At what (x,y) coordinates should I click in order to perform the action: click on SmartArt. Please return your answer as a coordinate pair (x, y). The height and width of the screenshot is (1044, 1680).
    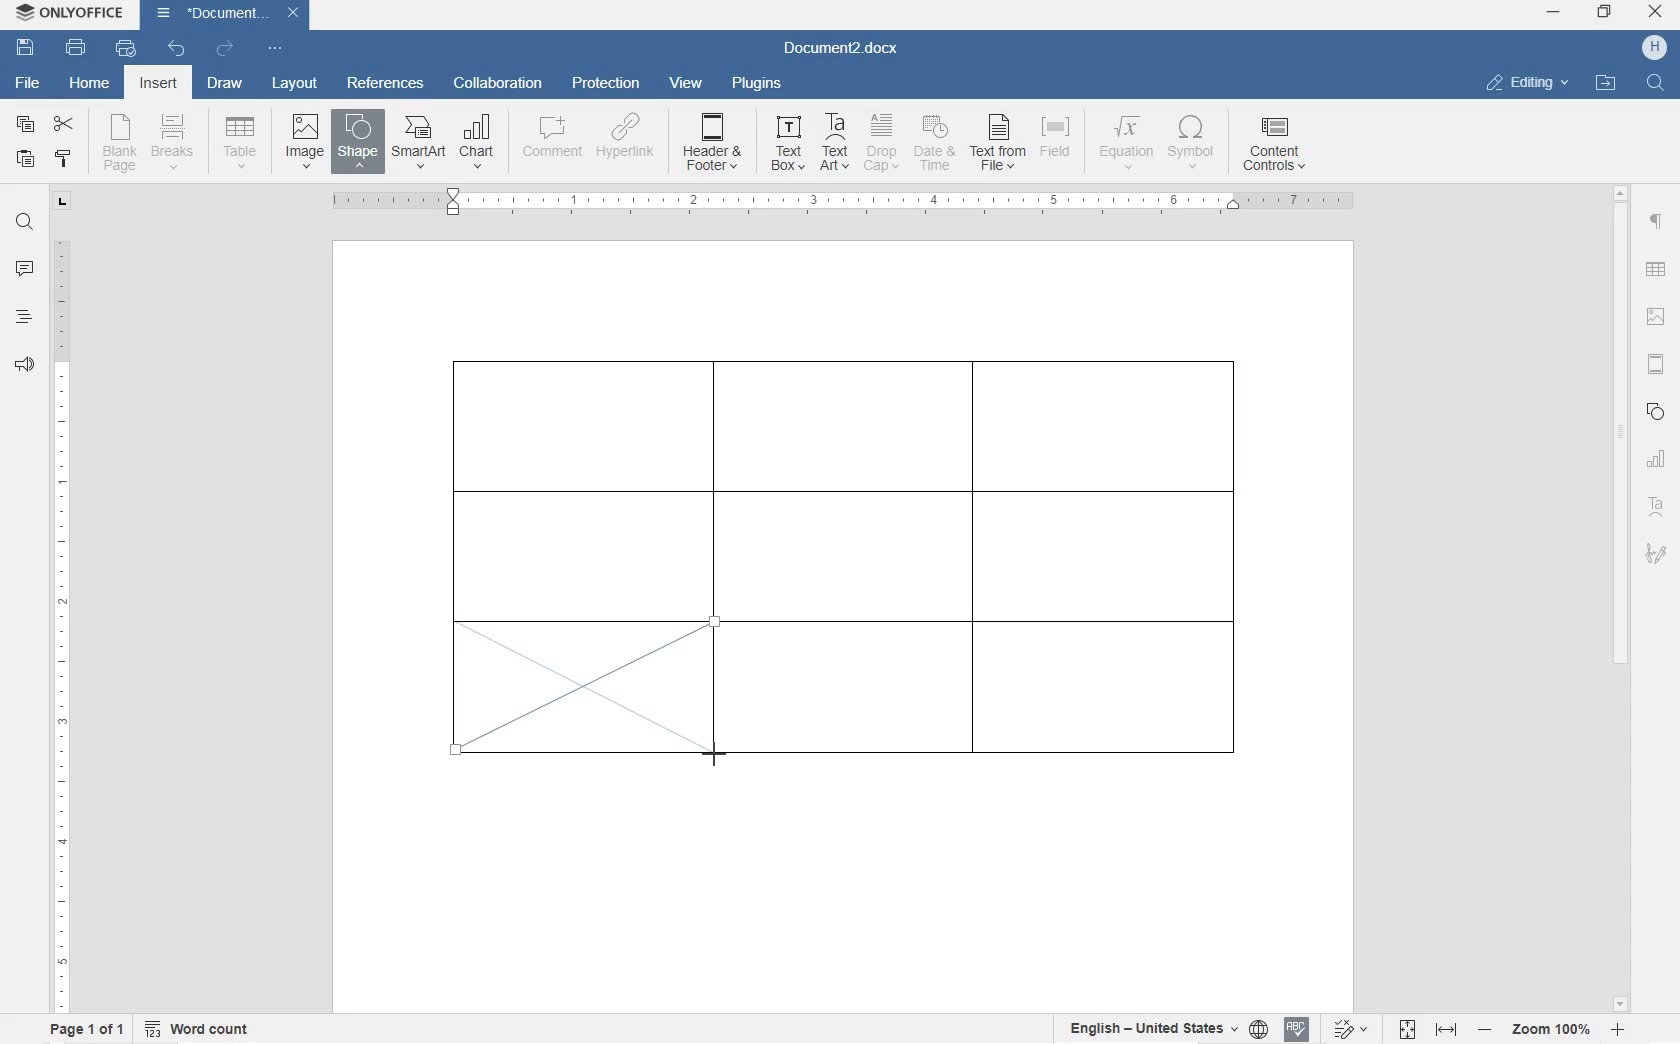
    Looking at the image, I should click on (418, 142).